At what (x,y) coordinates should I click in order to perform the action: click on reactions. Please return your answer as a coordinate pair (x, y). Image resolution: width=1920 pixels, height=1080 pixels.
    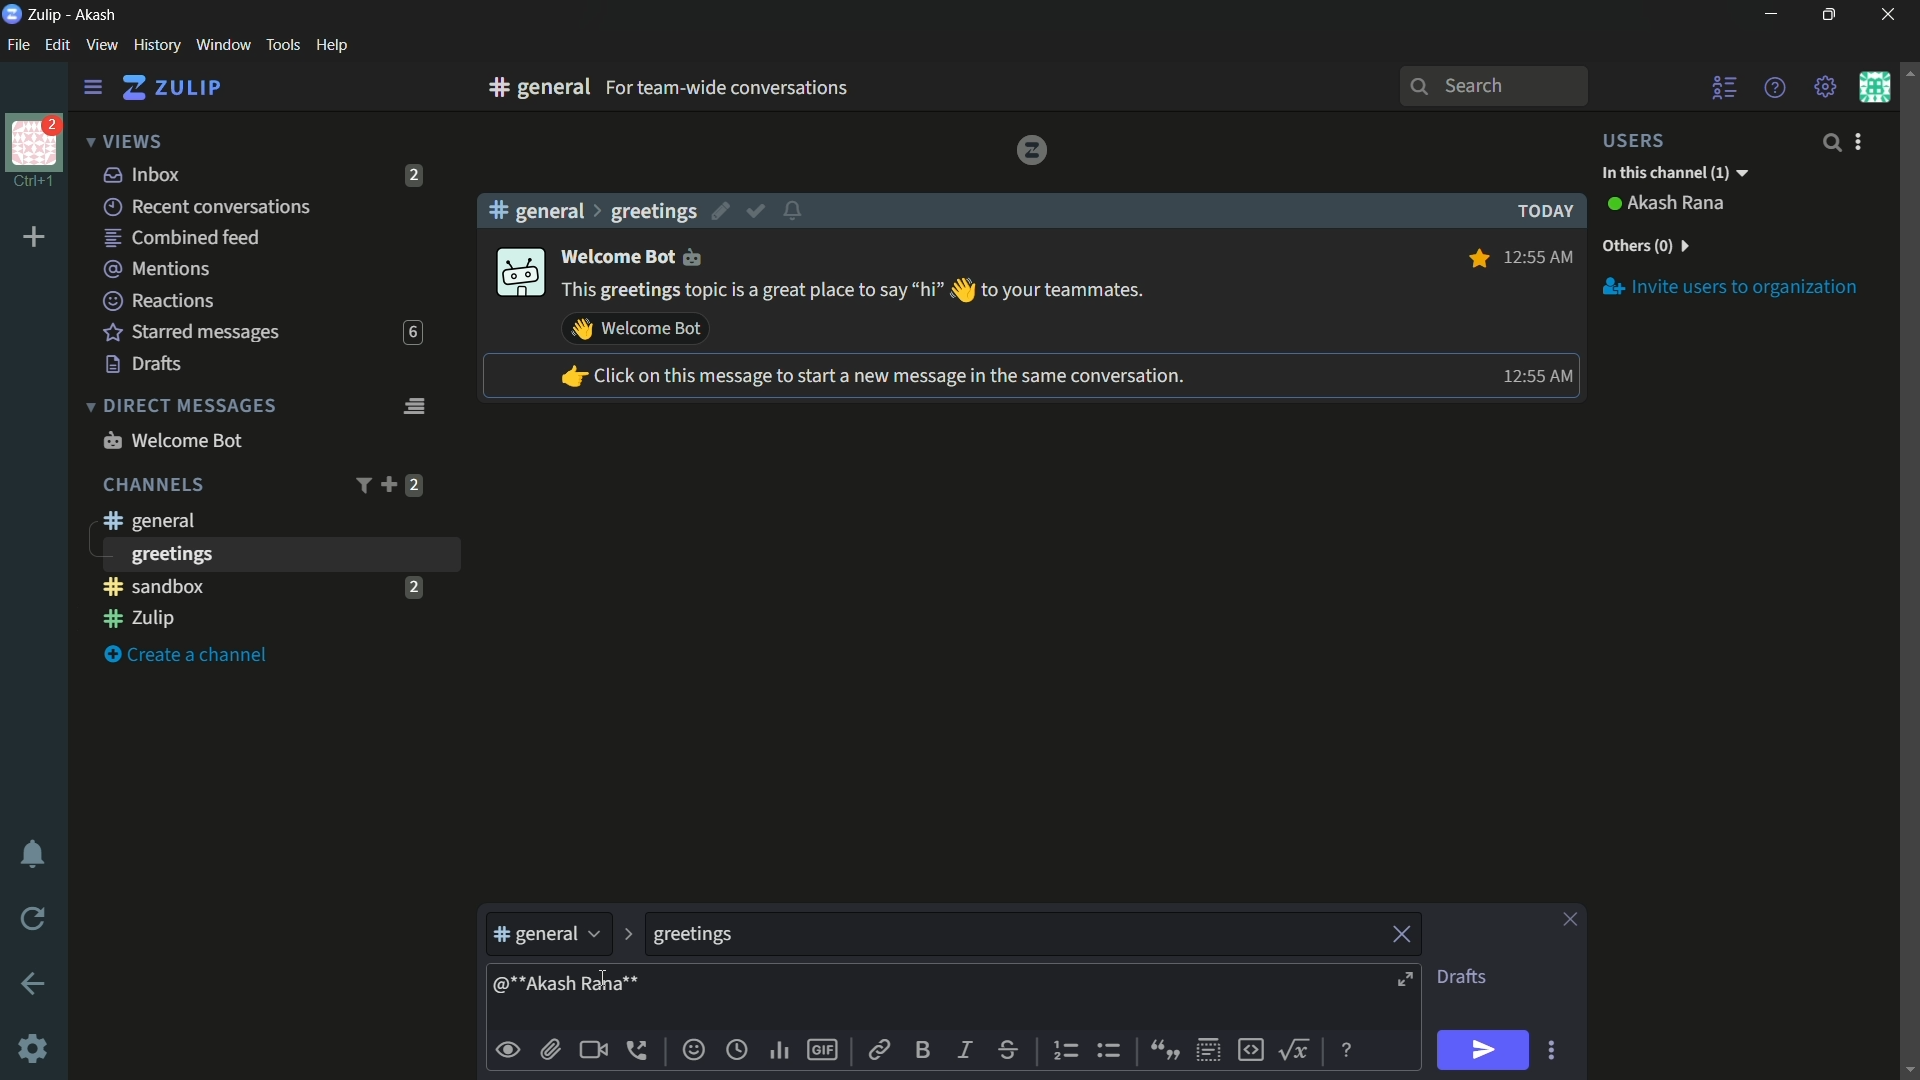
    Looking at the image, I should click on (158, 300).